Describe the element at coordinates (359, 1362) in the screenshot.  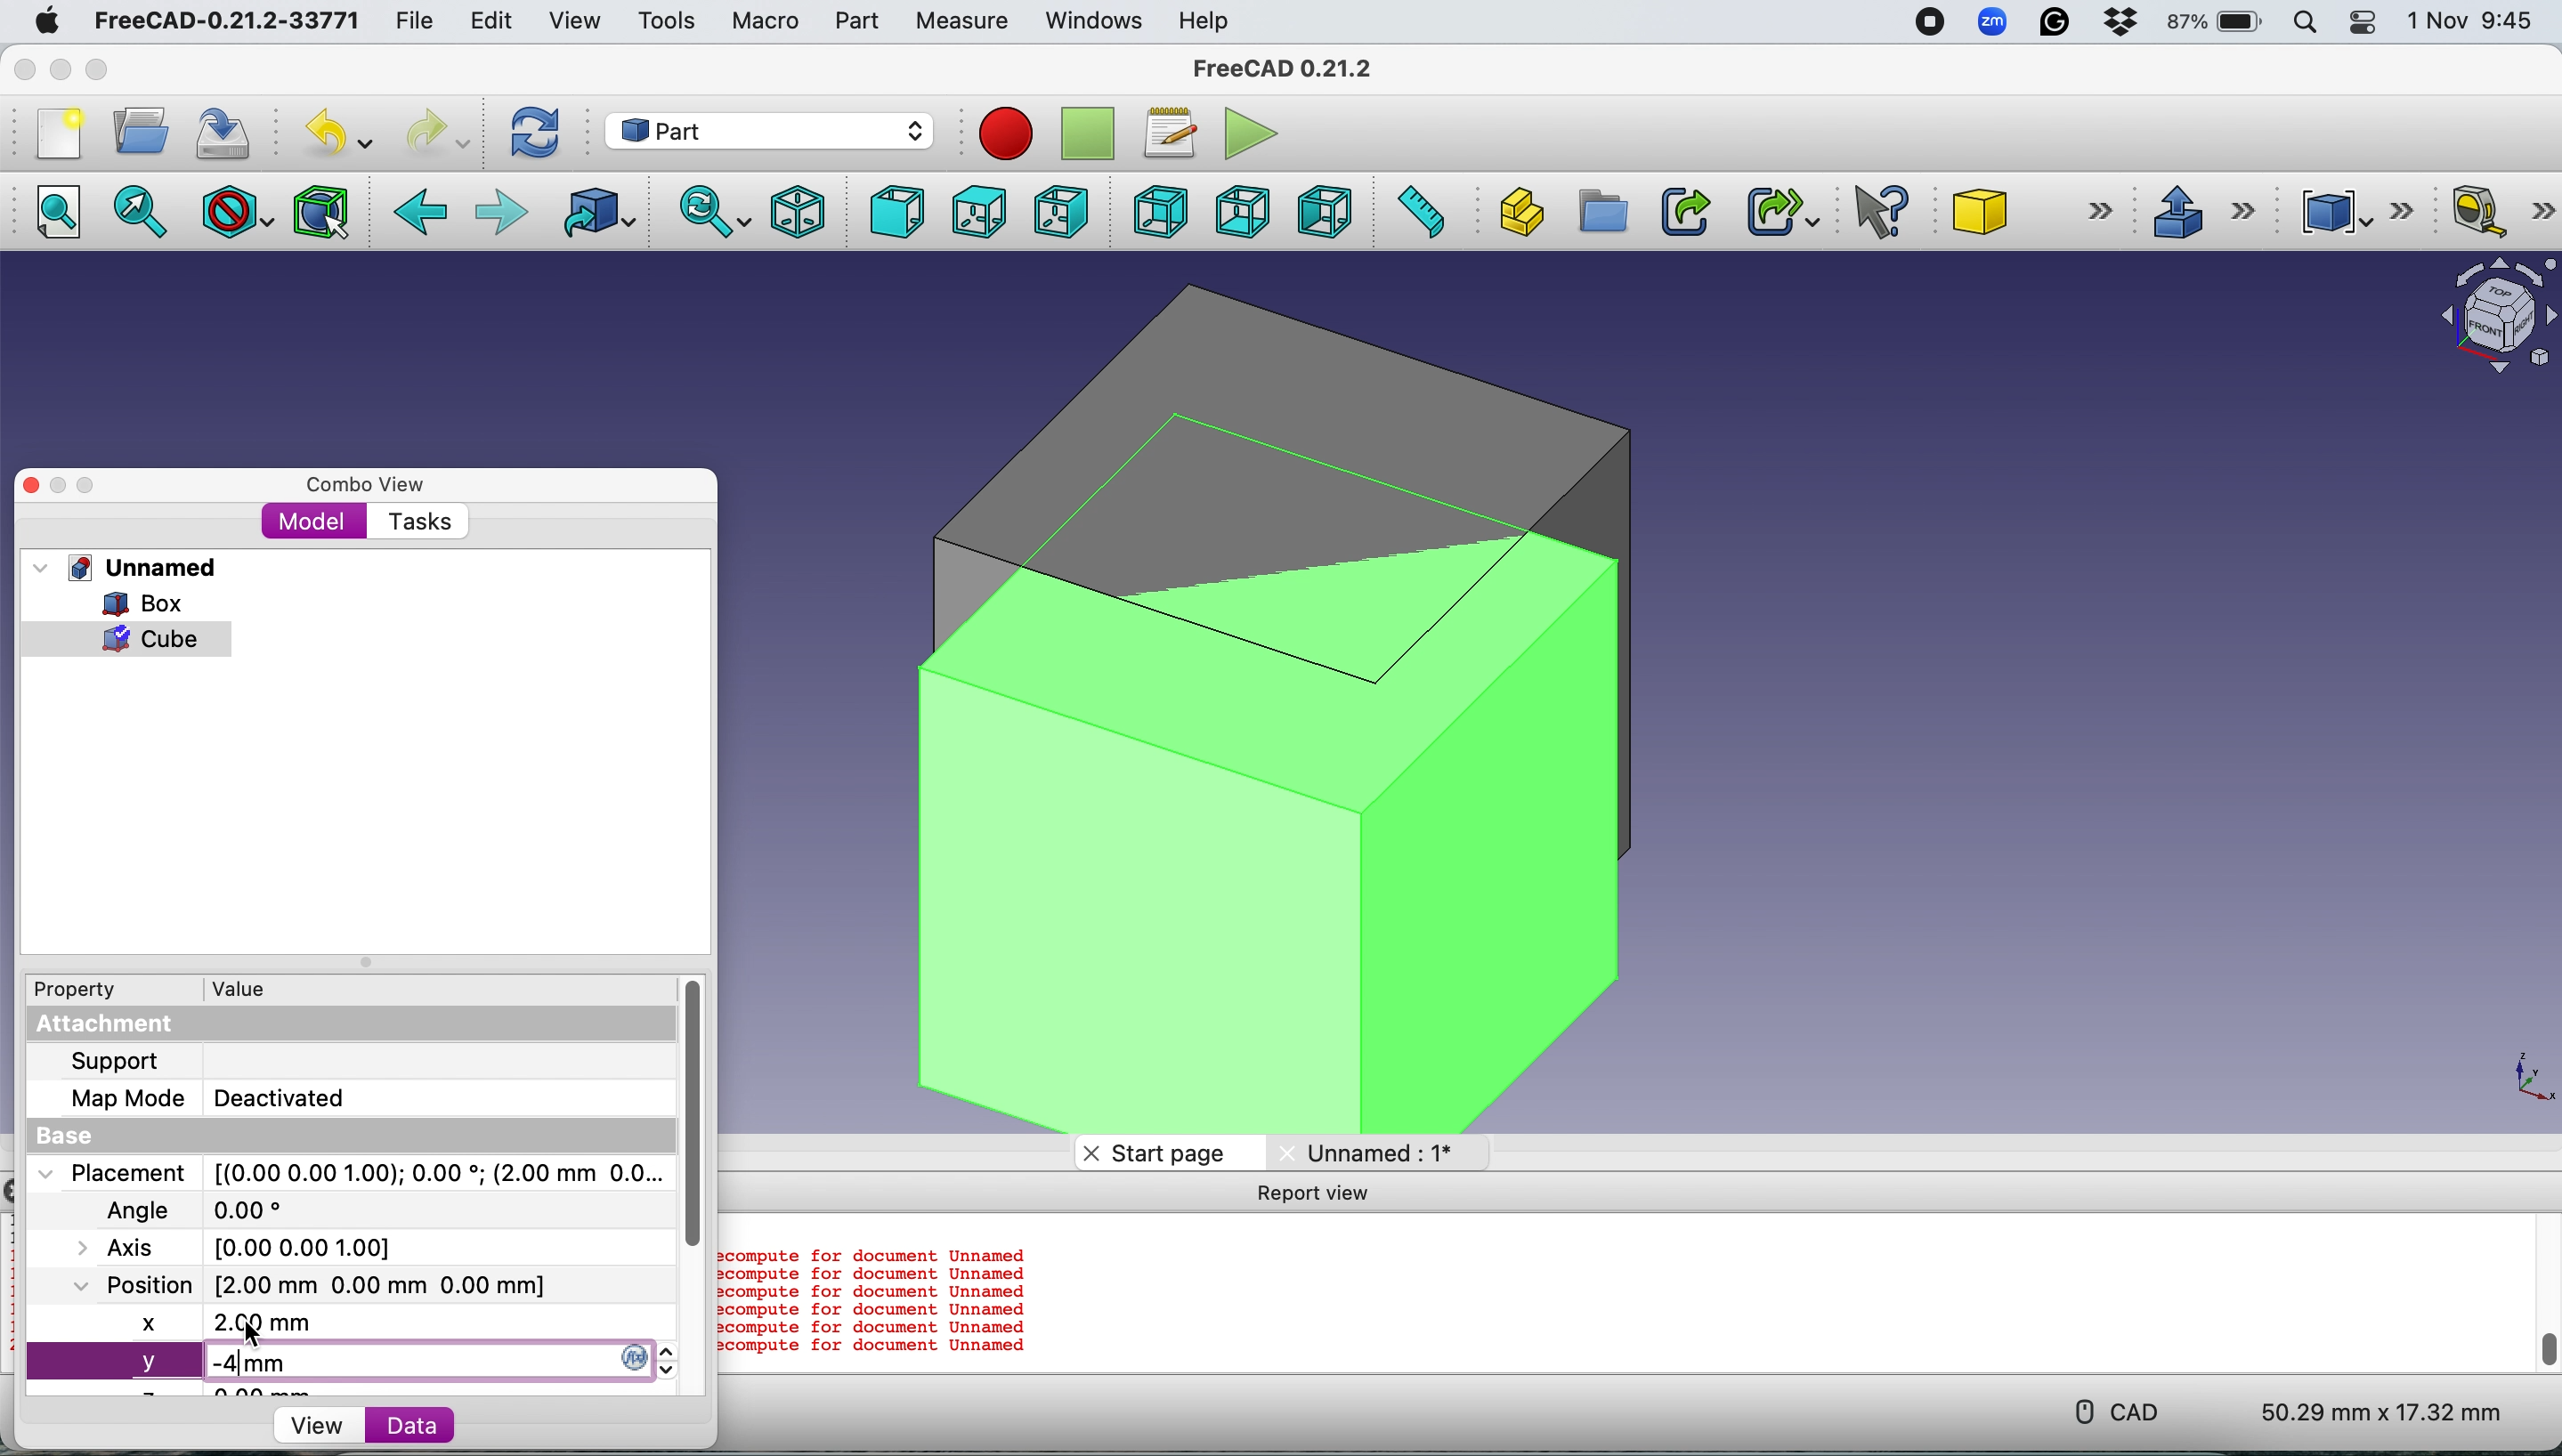
I see `y -4 mm` at that location.